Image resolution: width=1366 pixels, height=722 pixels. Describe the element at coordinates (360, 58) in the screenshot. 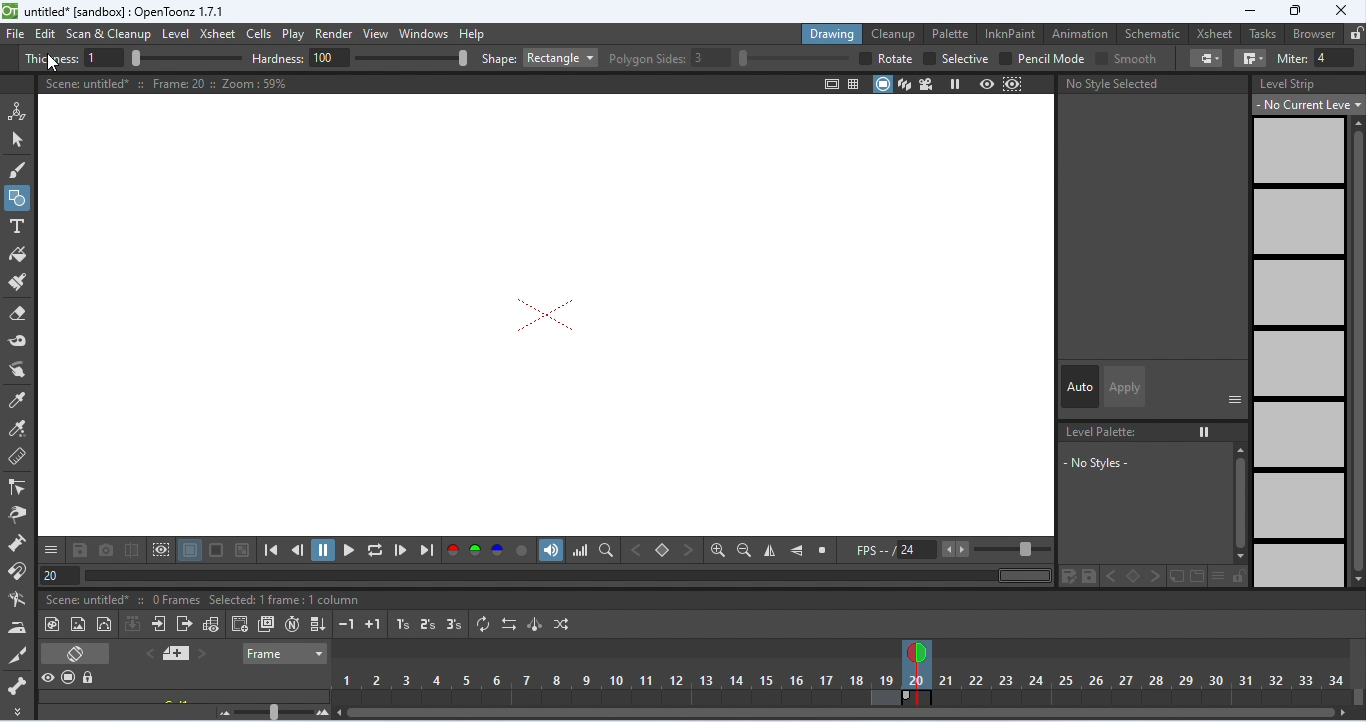

I see `hardness` at that location.